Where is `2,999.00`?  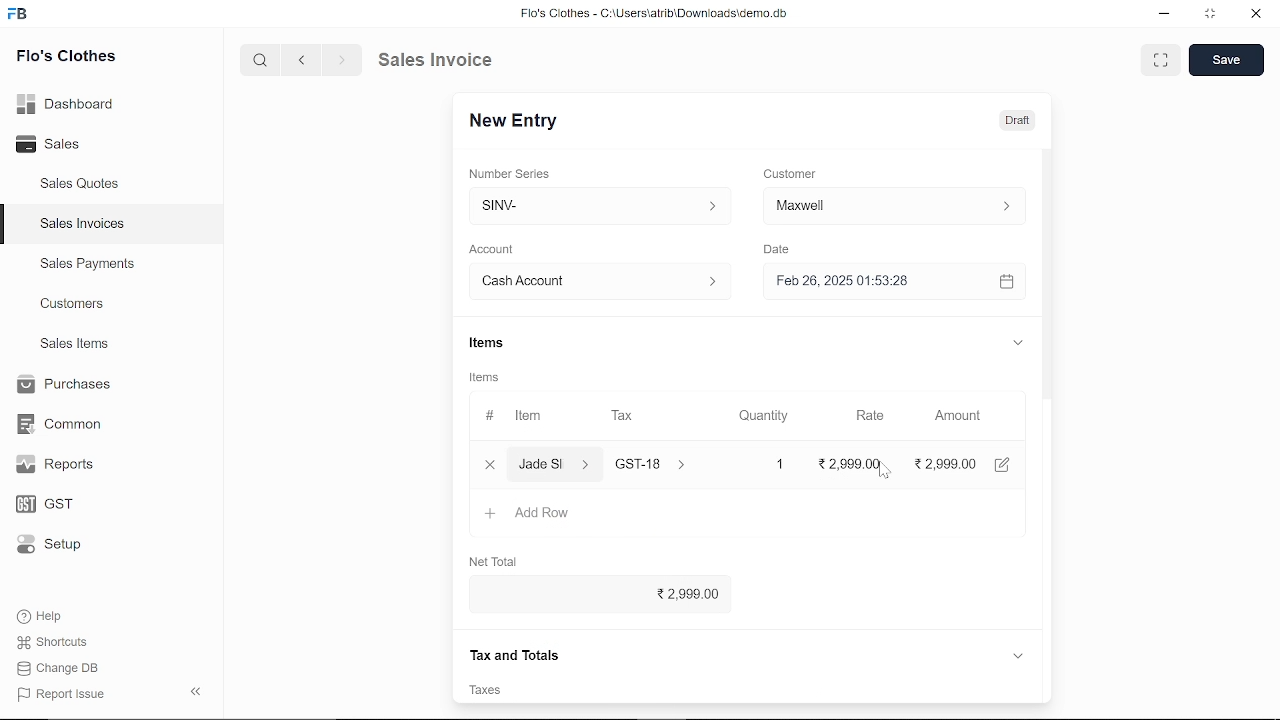 2,999.00 is located at coordinates (857, 464).